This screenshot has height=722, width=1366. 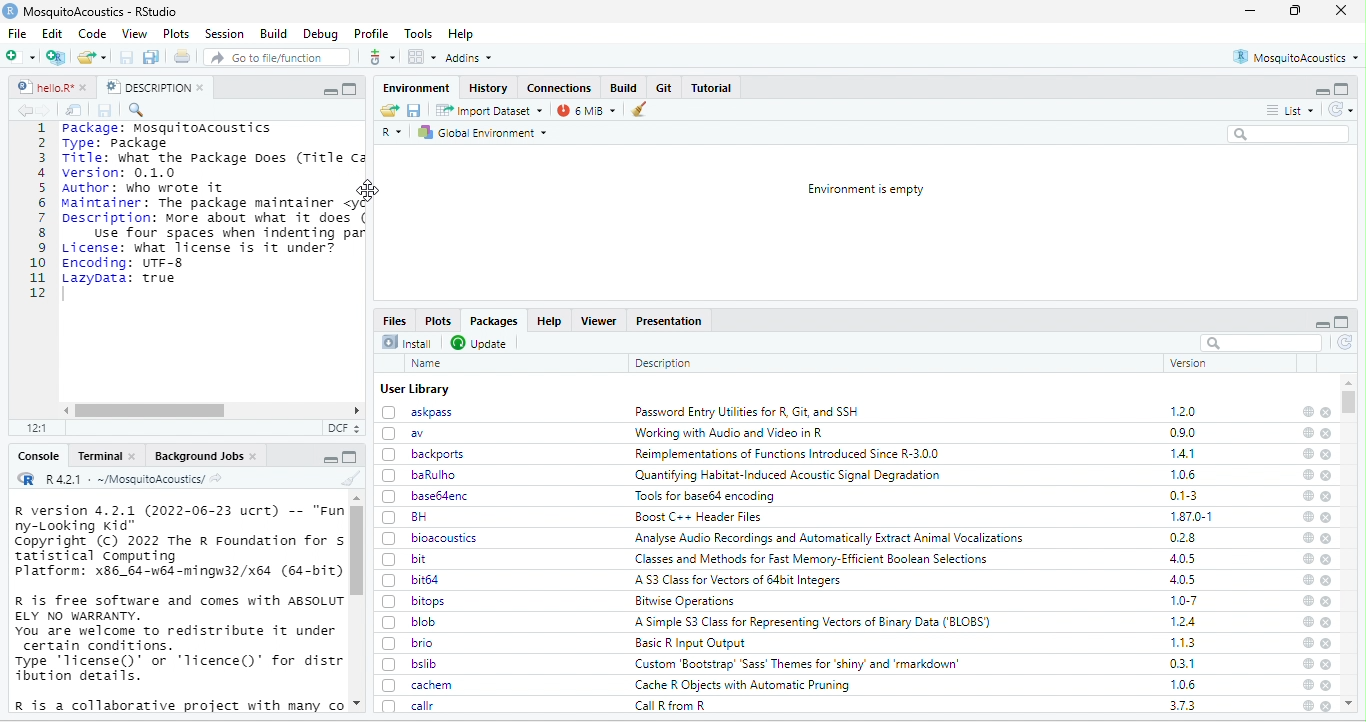 What do you see at coordinates (1290, 134) in the screenshot?
I see `Search bar` at bounding box center [1290, 134].